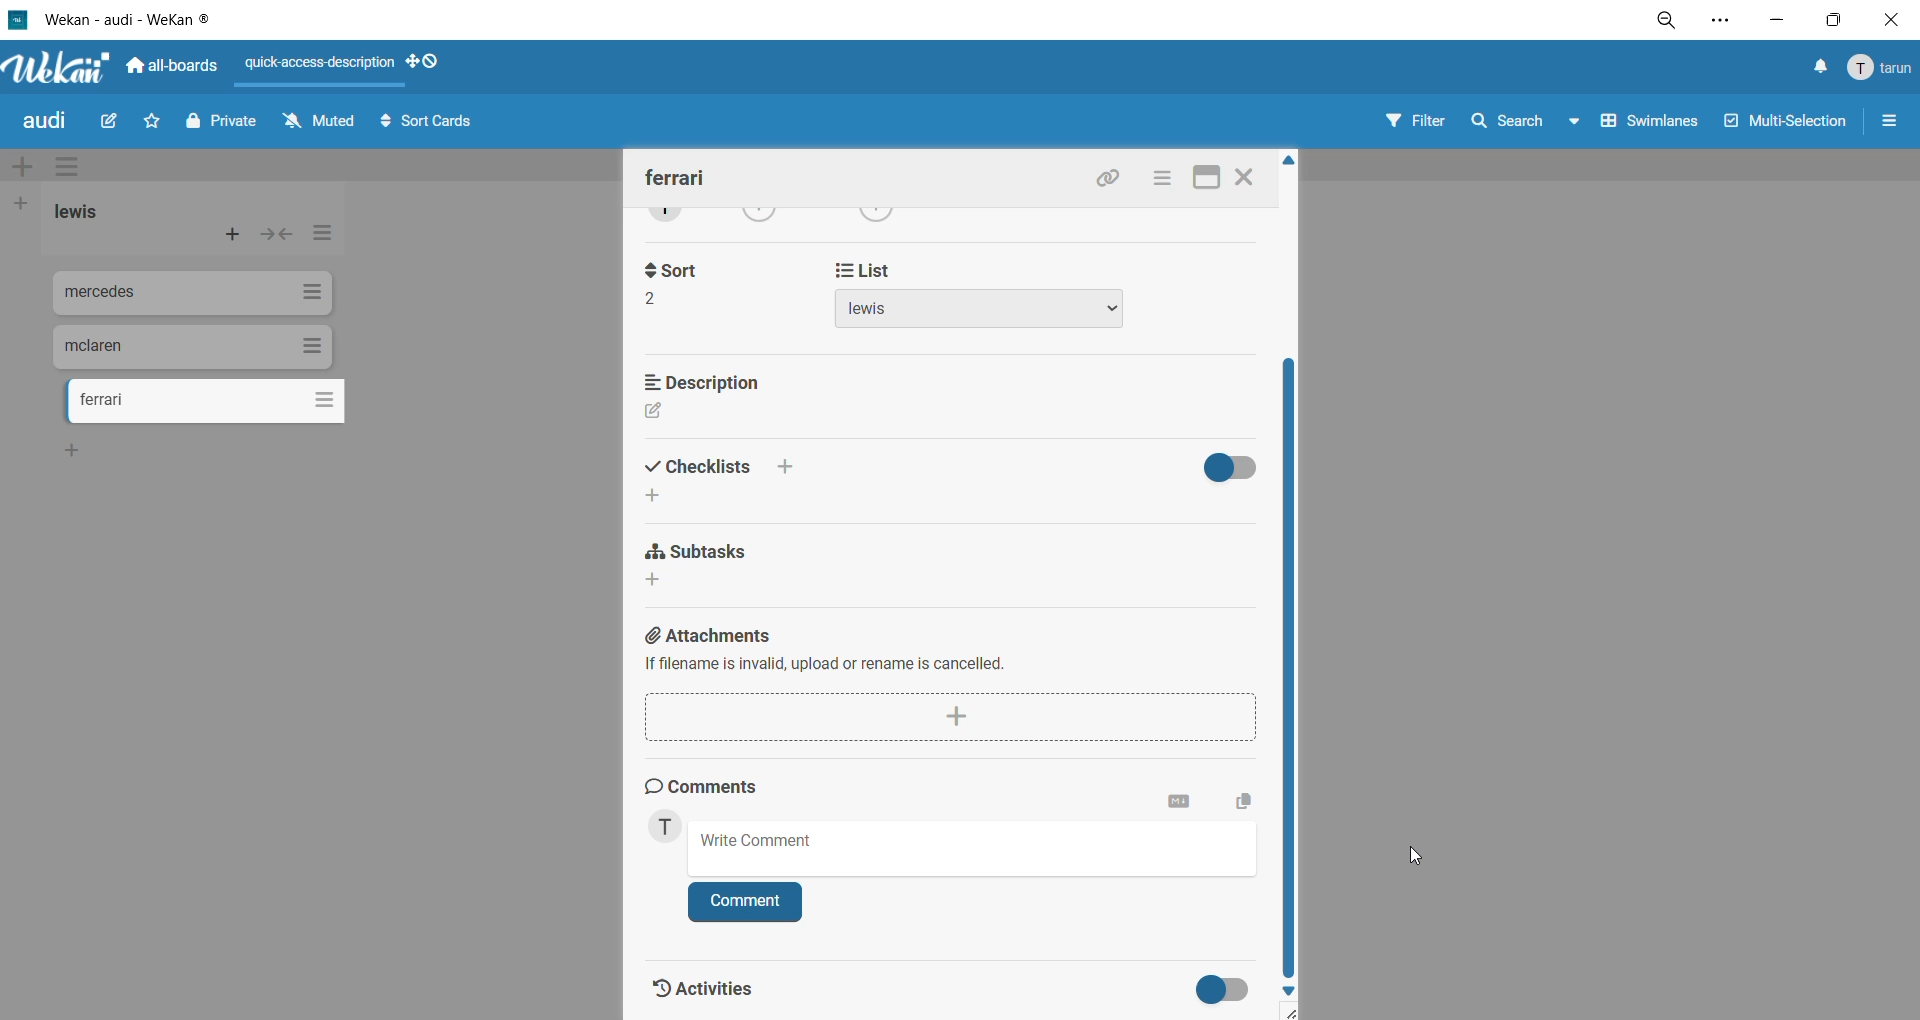  Describe the element at coordinates (1731, 20) in the screenshot. I see `settings` at that location.